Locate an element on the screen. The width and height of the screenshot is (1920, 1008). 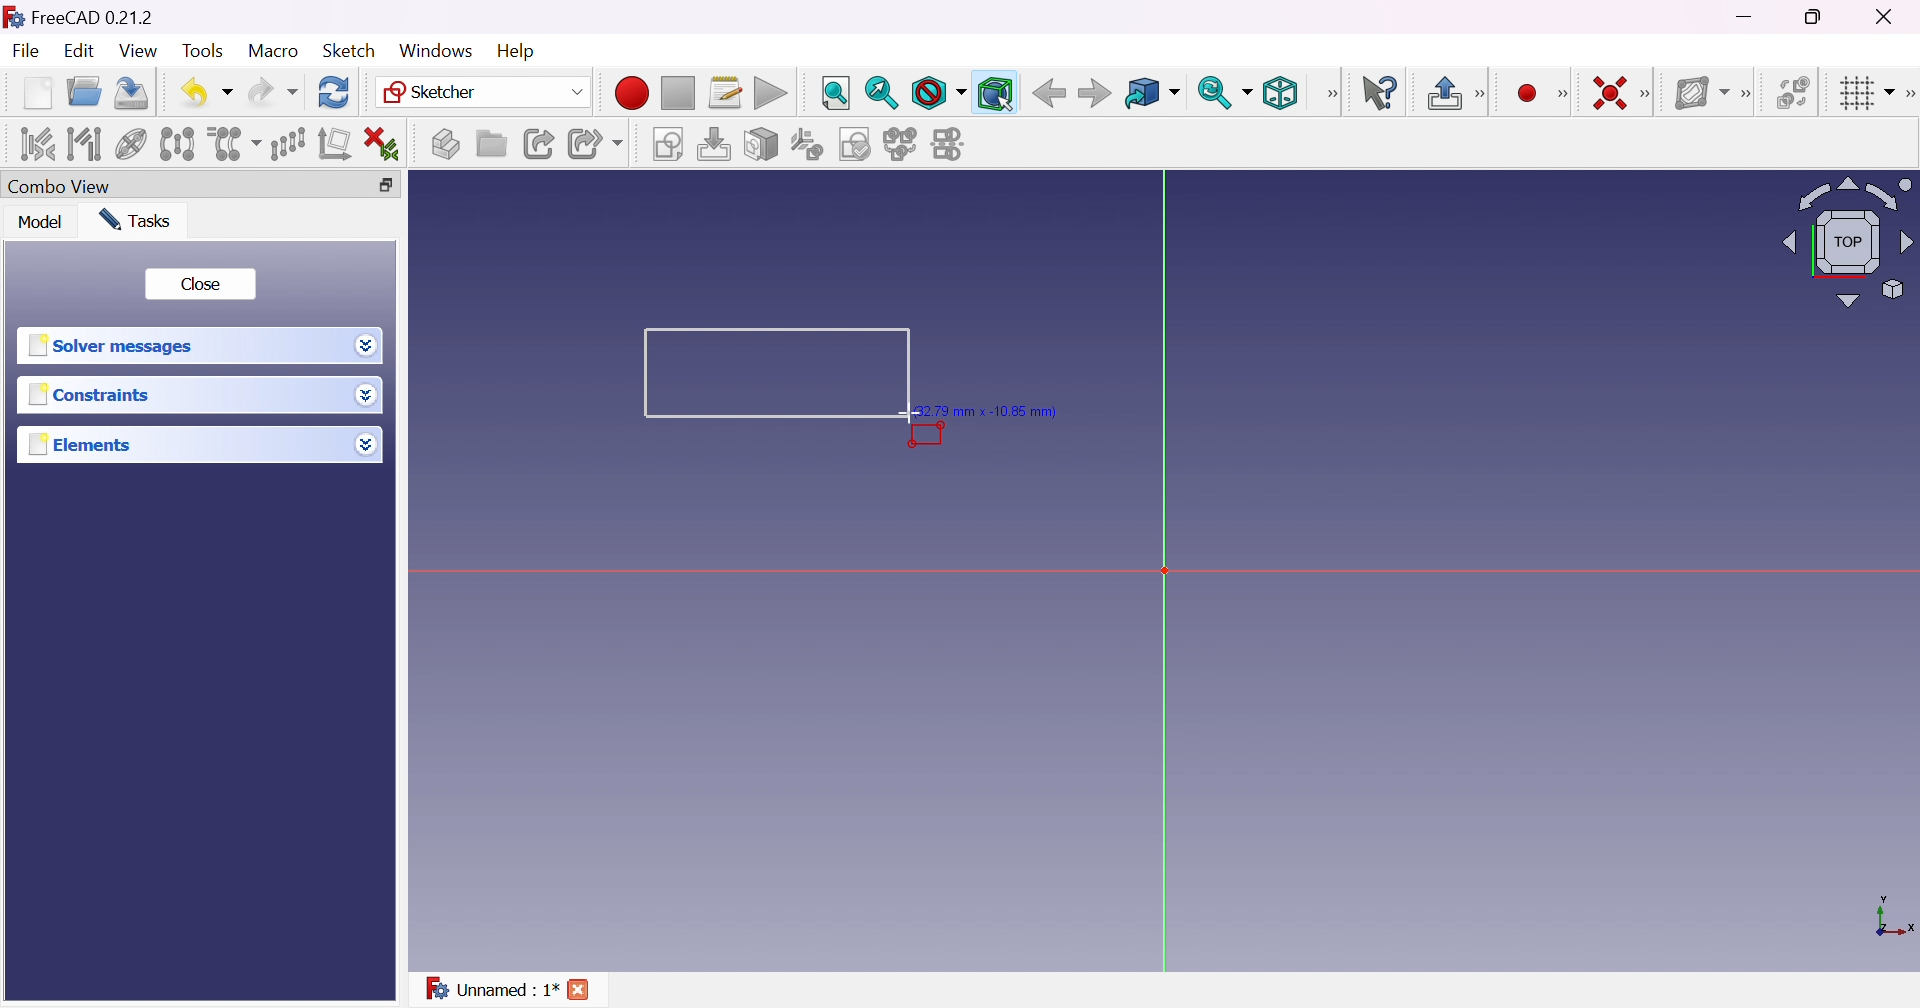
Minimize is located at coordinates (1745, 16).